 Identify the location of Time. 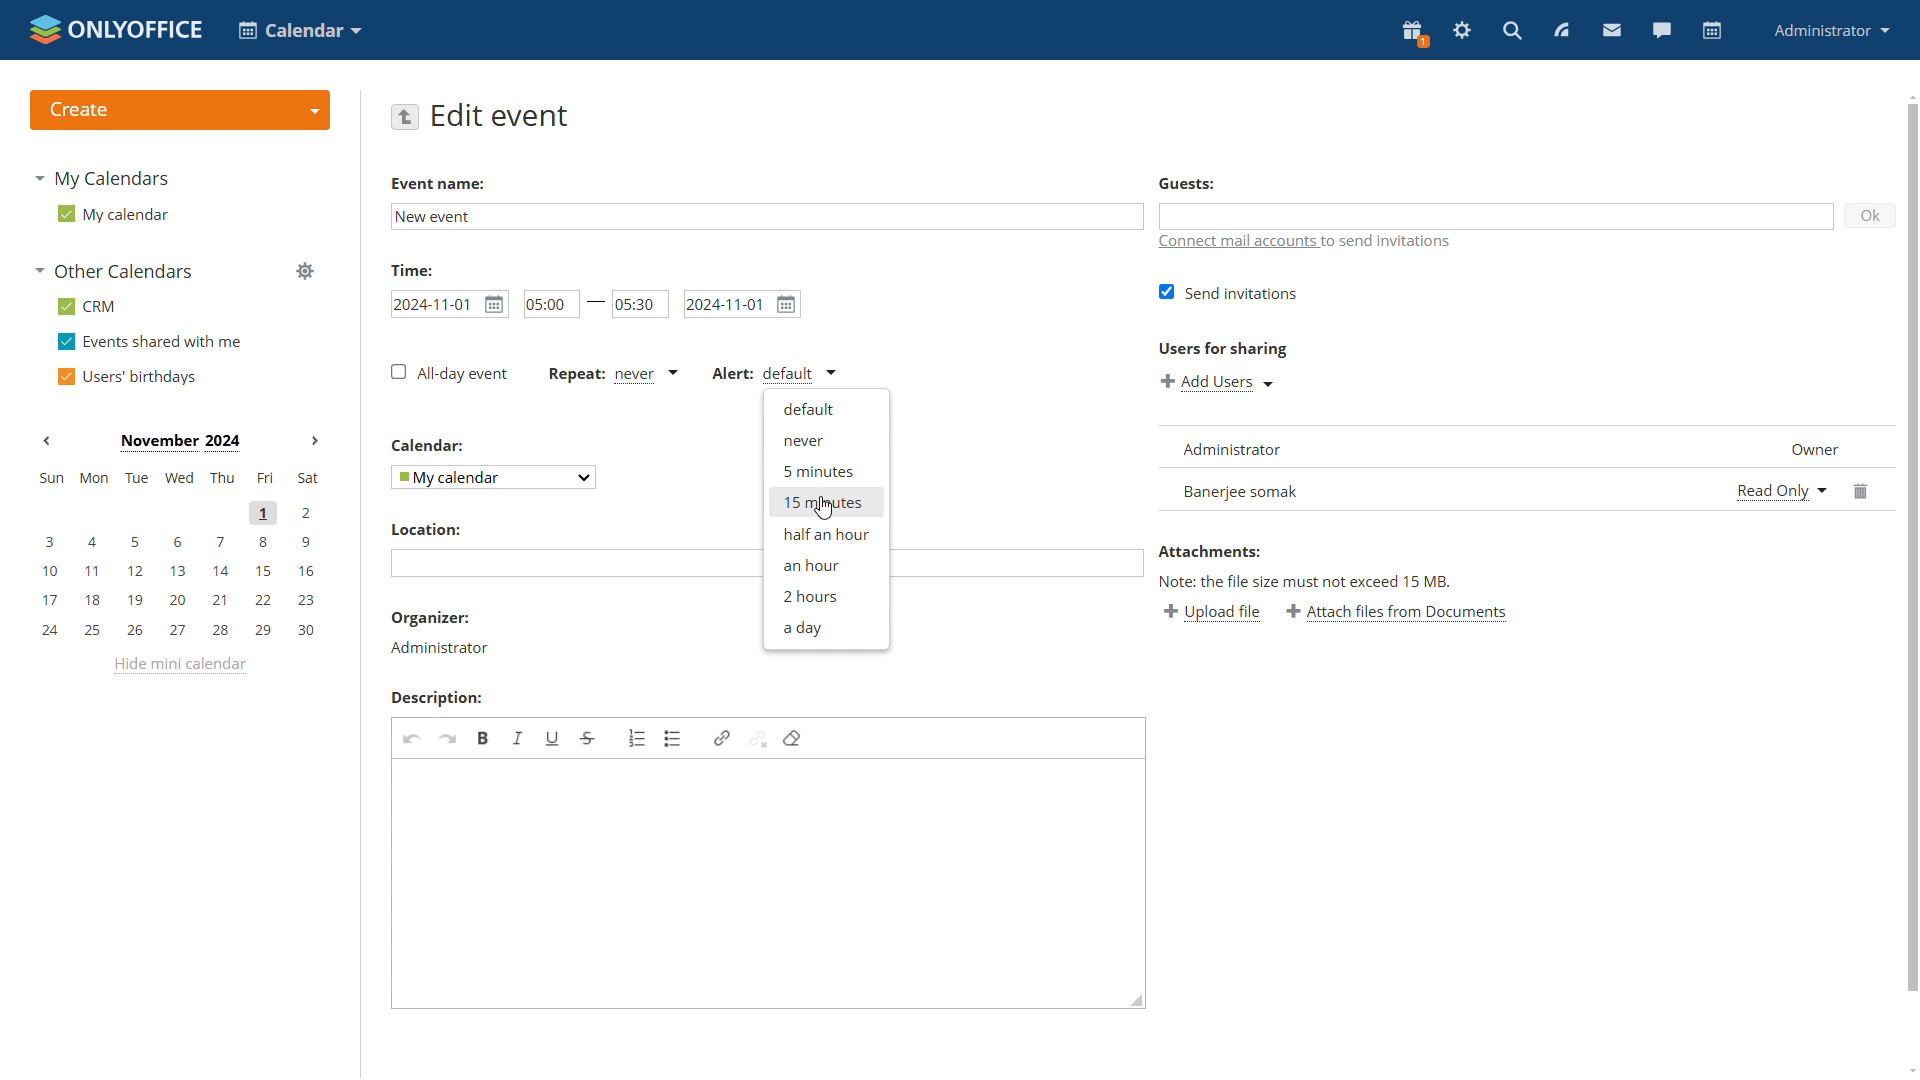
(413, 269).